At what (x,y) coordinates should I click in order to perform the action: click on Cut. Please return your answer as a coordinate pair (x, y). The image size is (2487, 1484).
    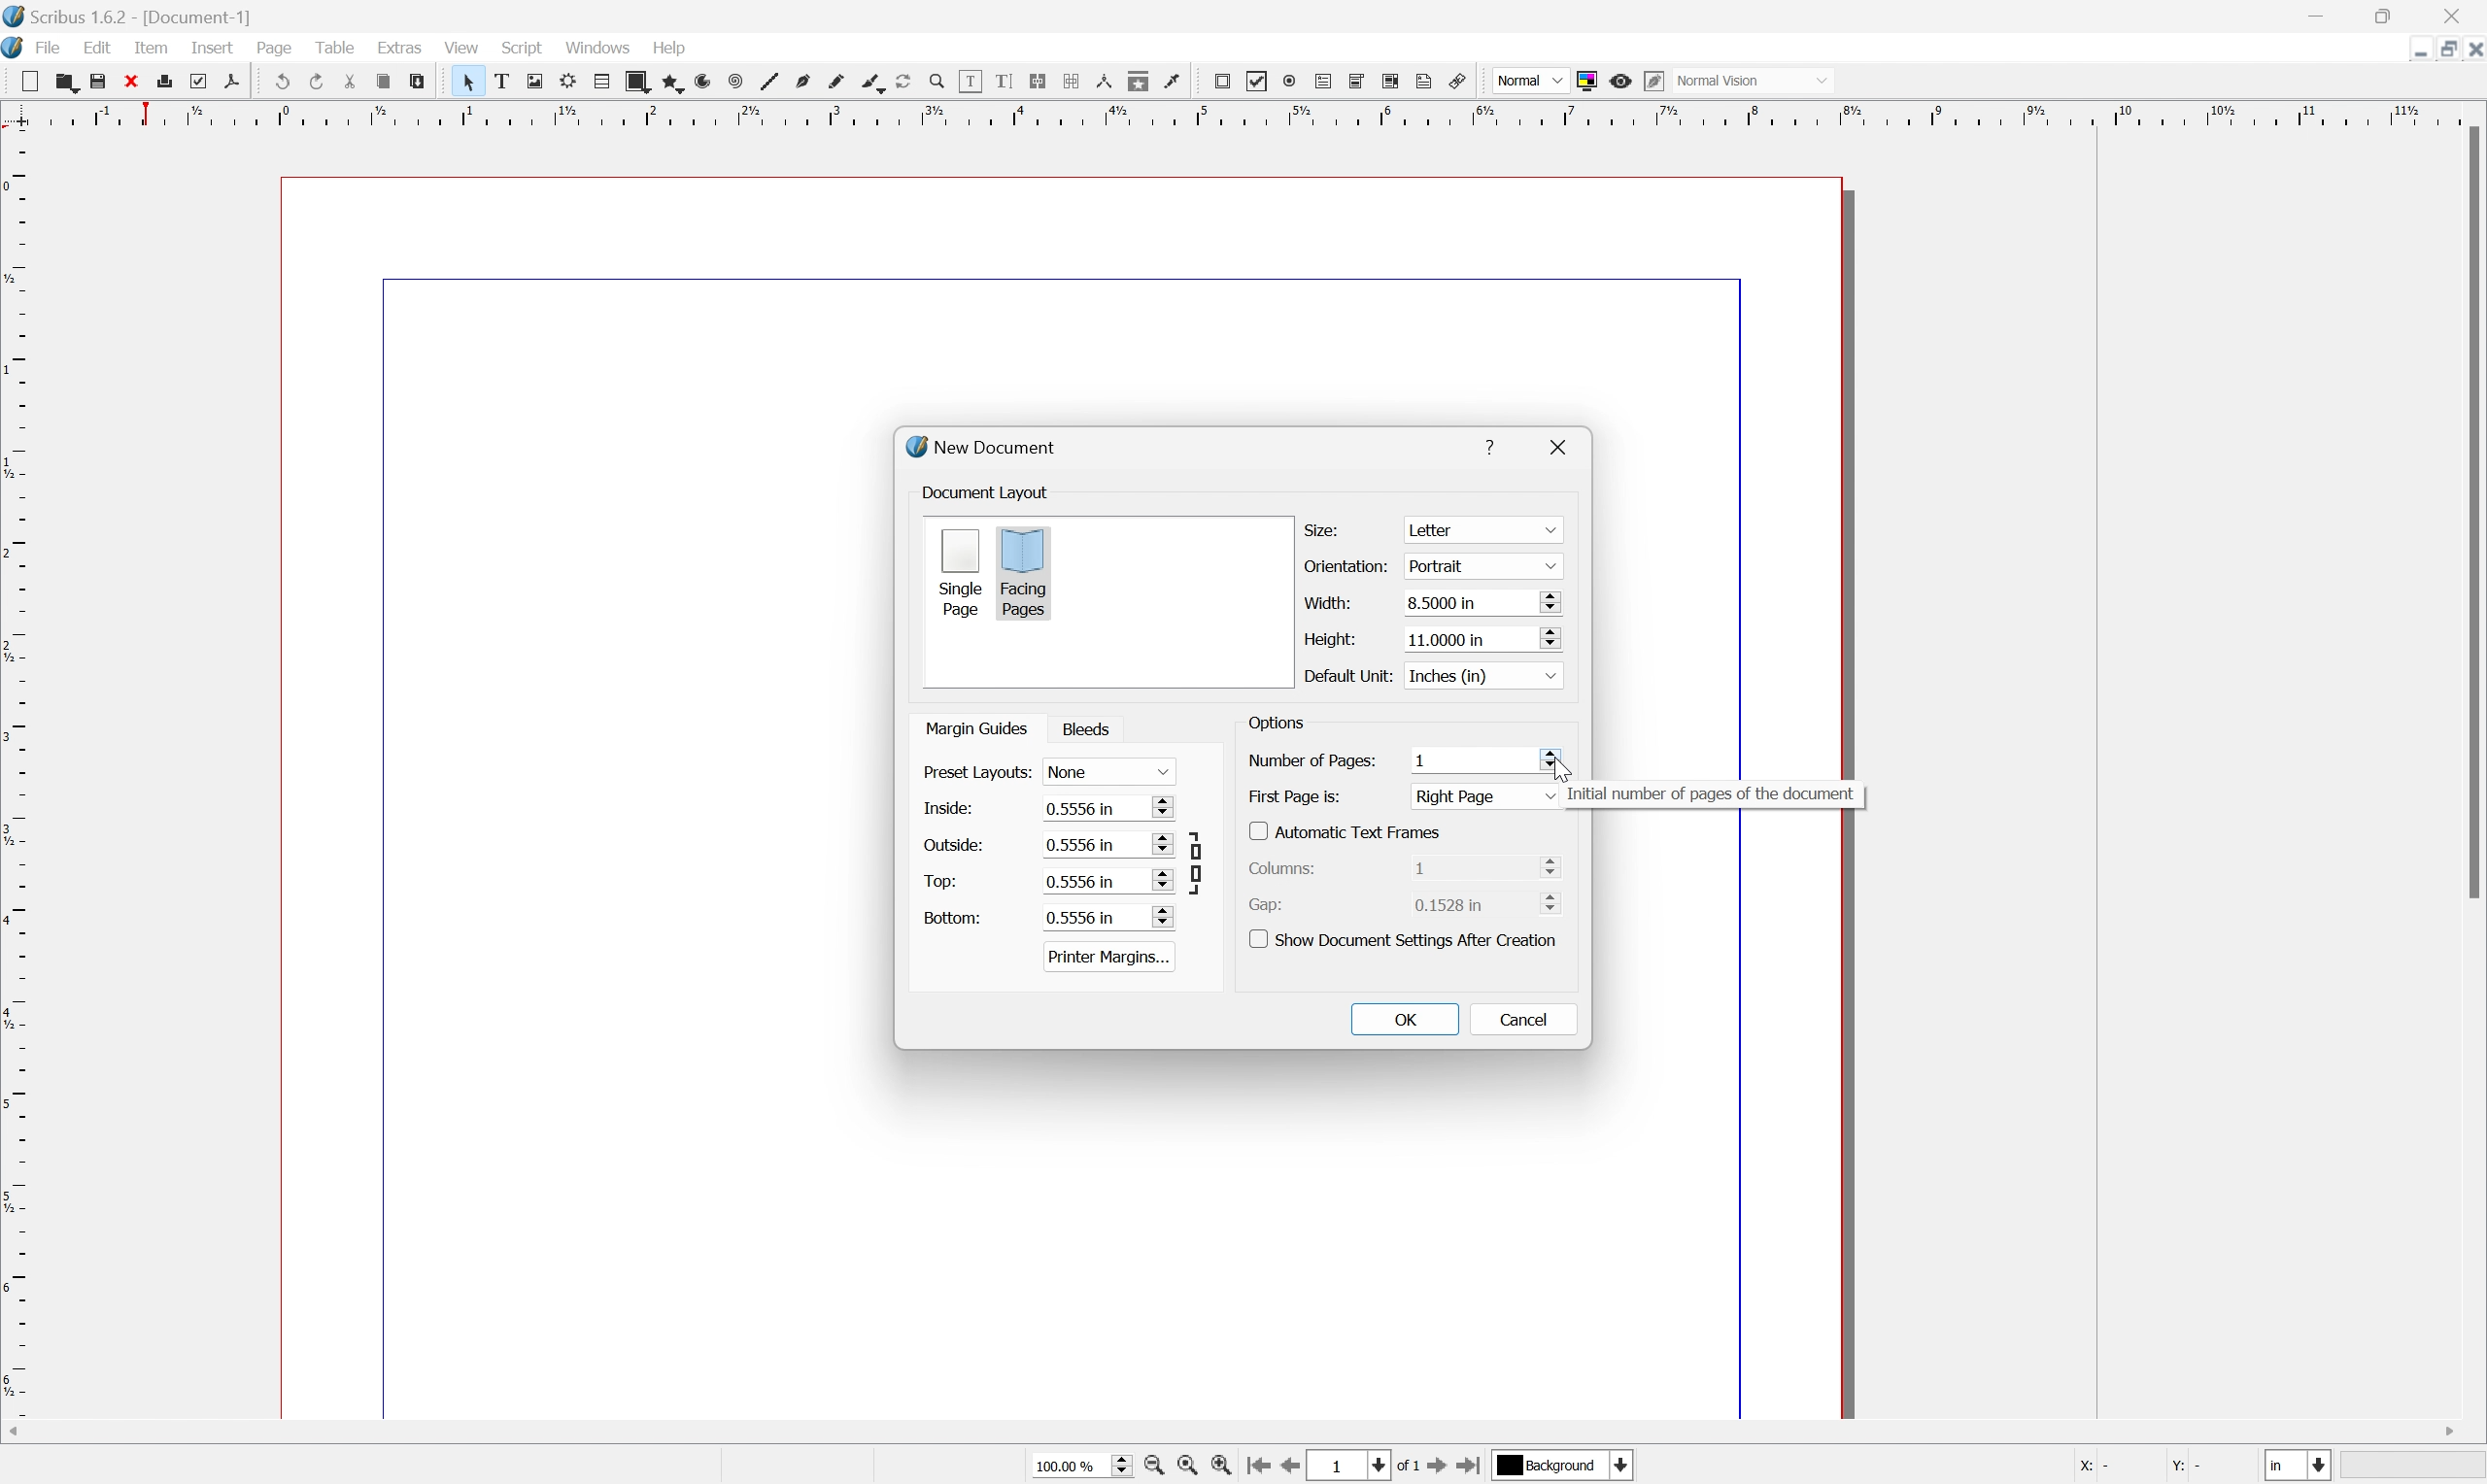
    Looking at the image, I should click on (355, 82).